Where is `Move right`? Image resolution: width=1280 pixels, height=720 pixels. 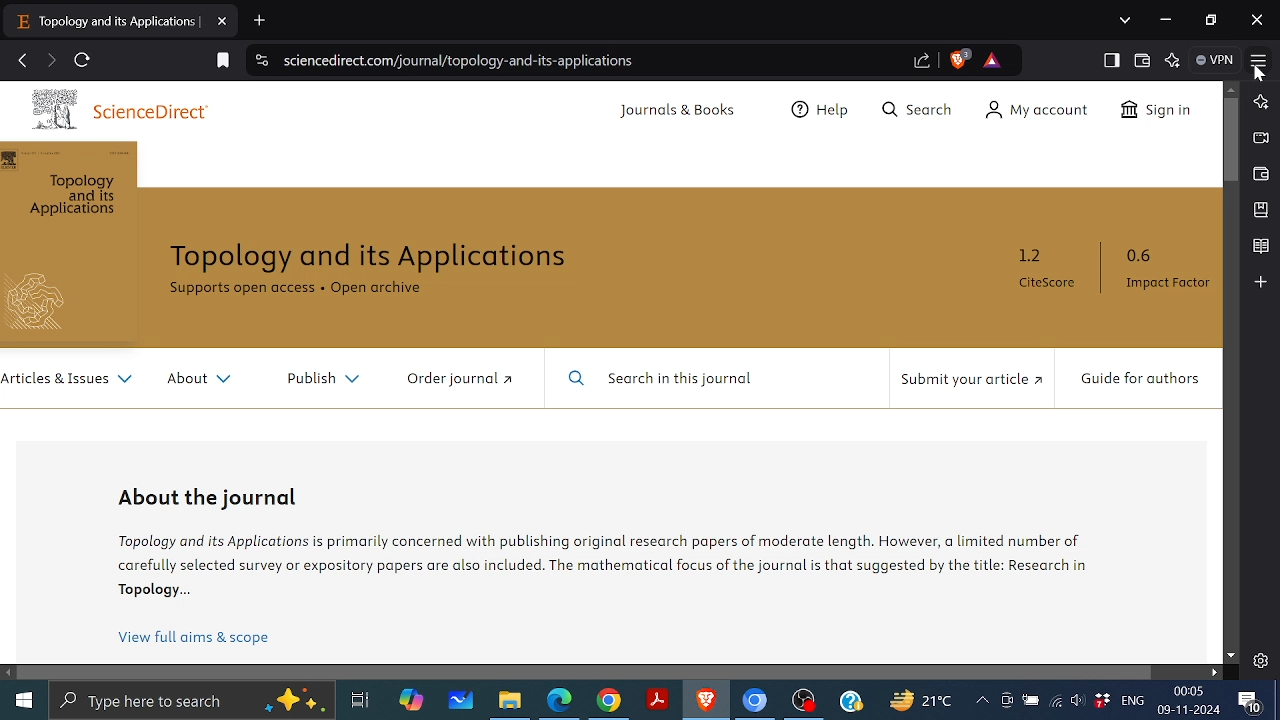
Move right is located at coordinates (1212, 672).